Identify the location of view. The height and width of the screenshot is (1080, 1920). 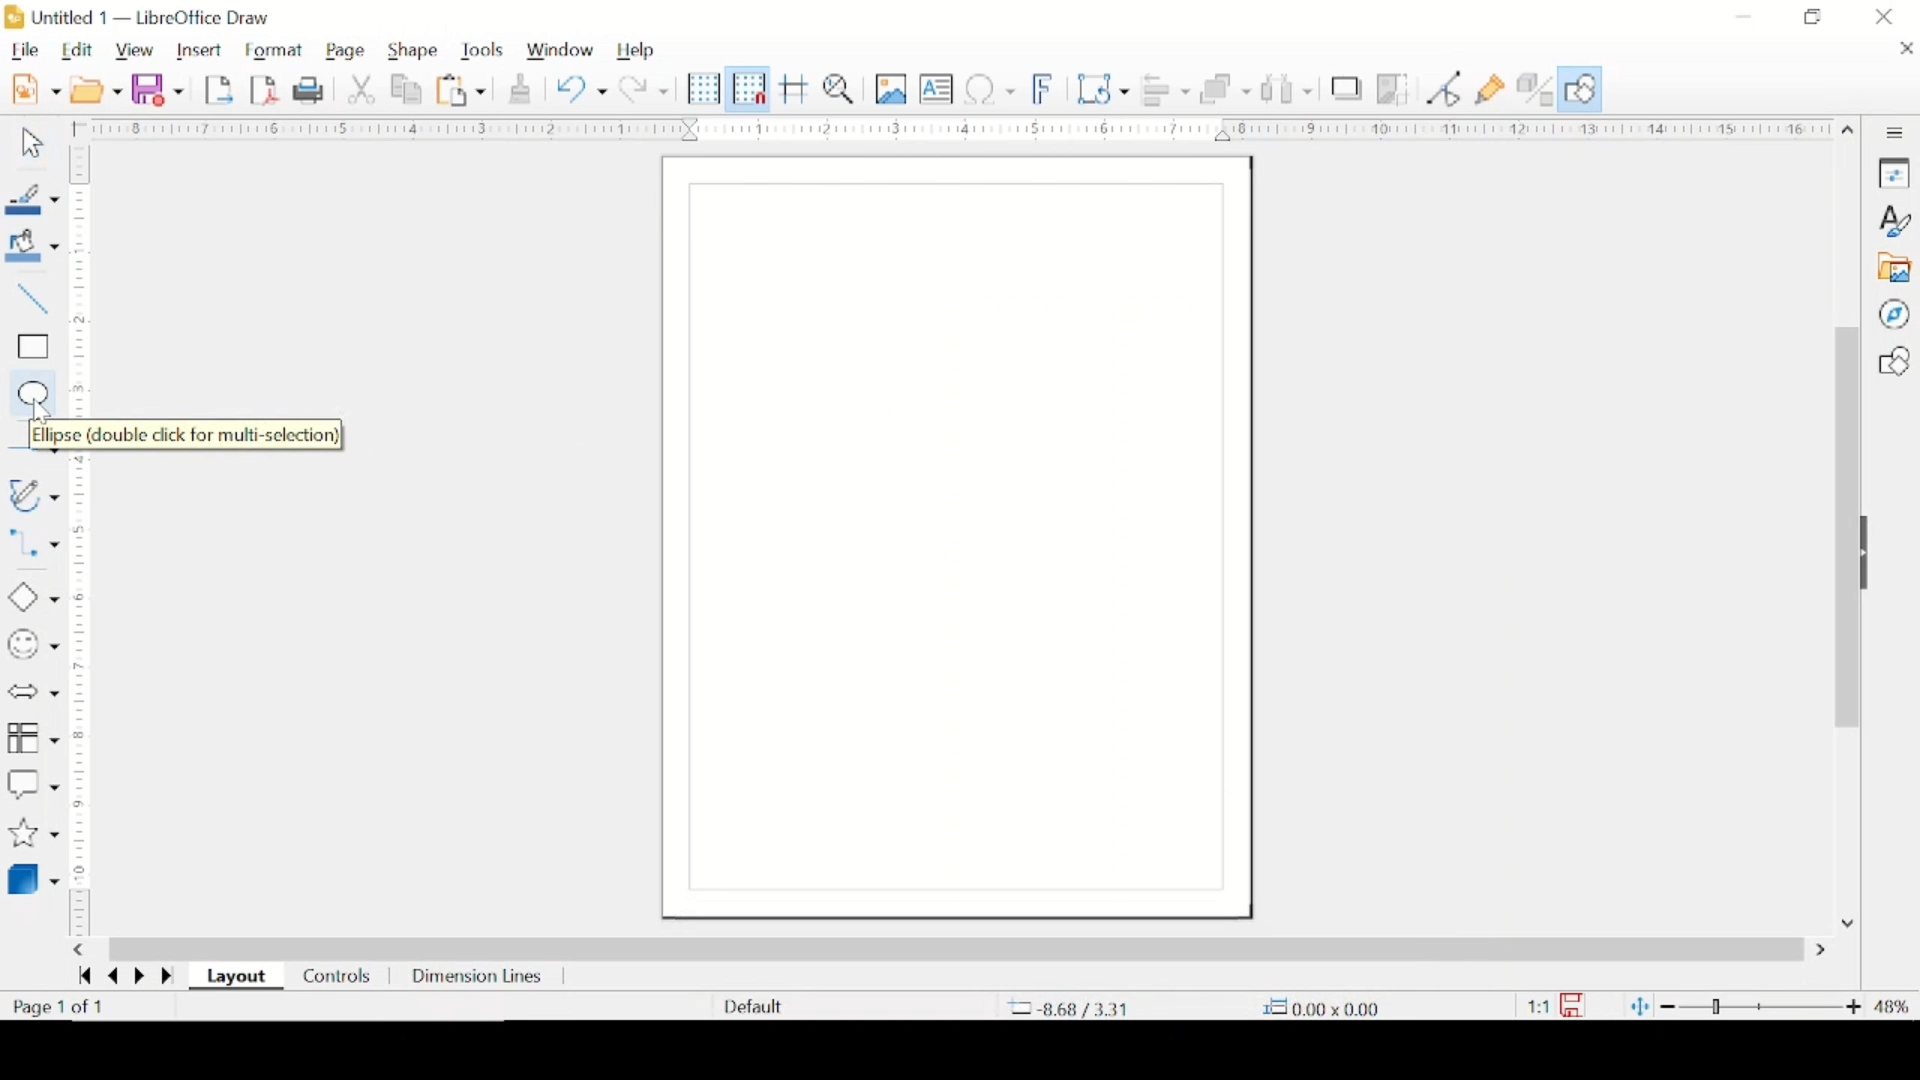
(135, 51).